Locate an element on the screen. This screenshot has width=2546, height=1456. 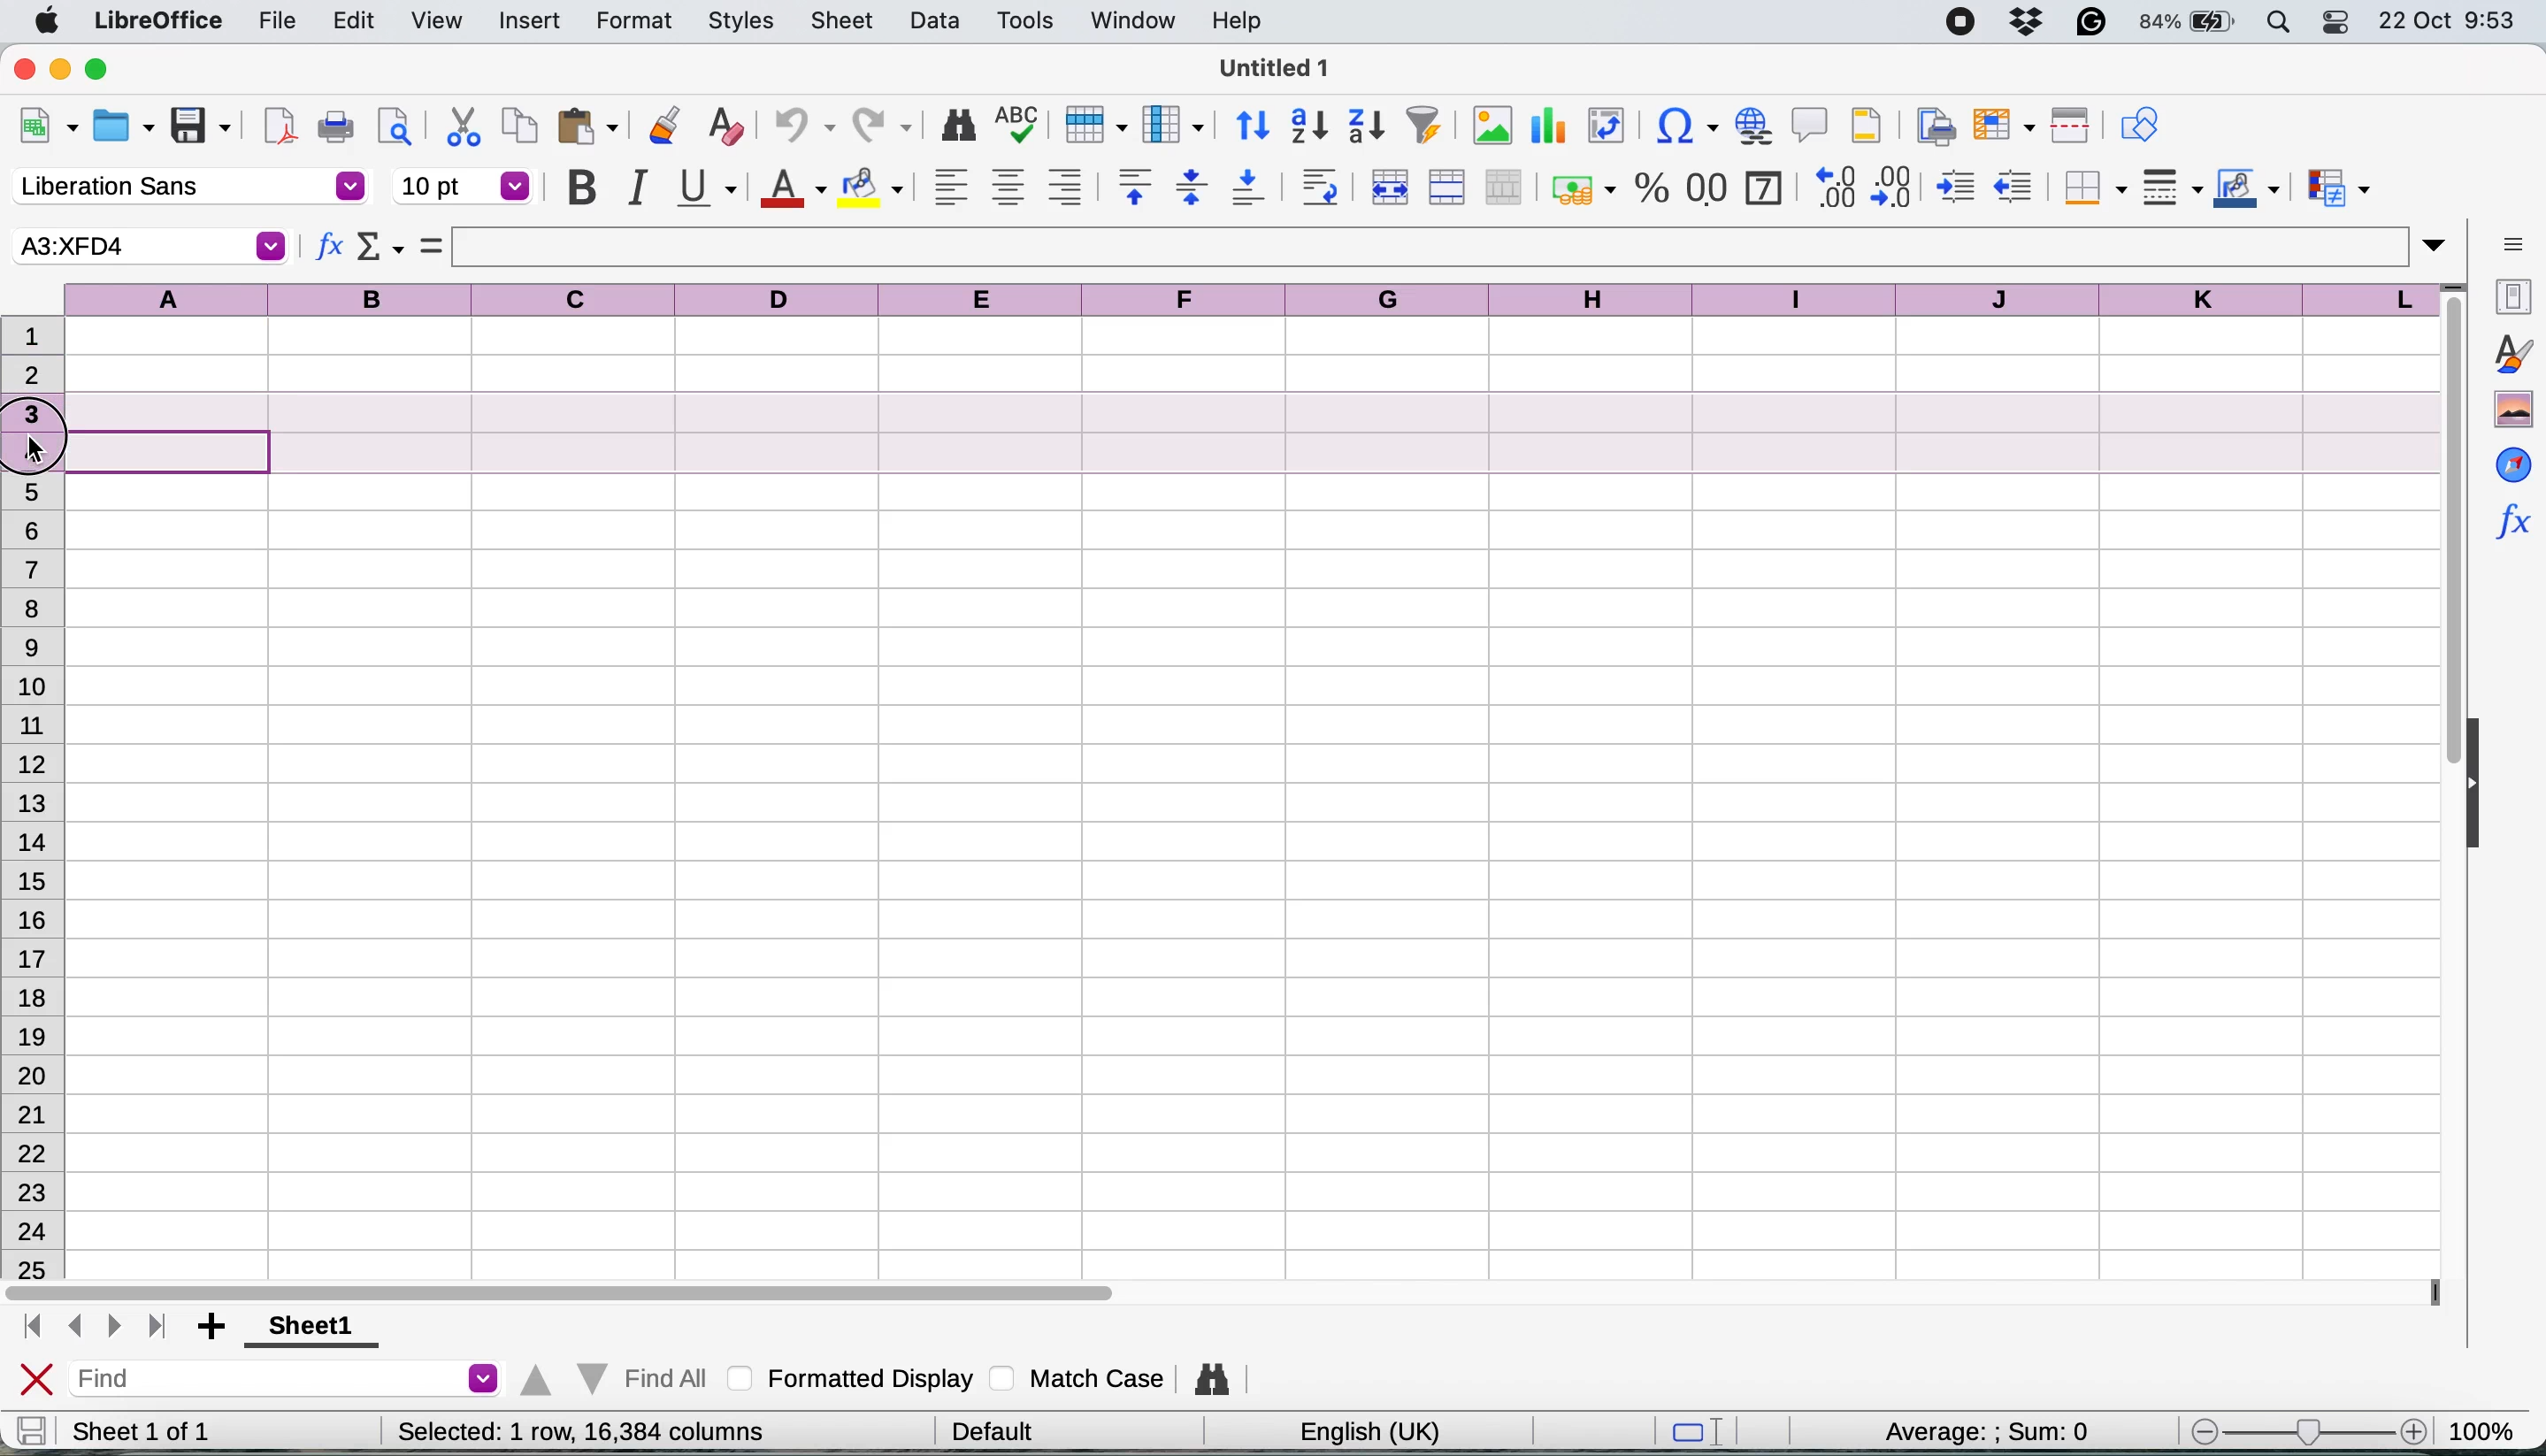
copy is located at coordinates (521, 125).